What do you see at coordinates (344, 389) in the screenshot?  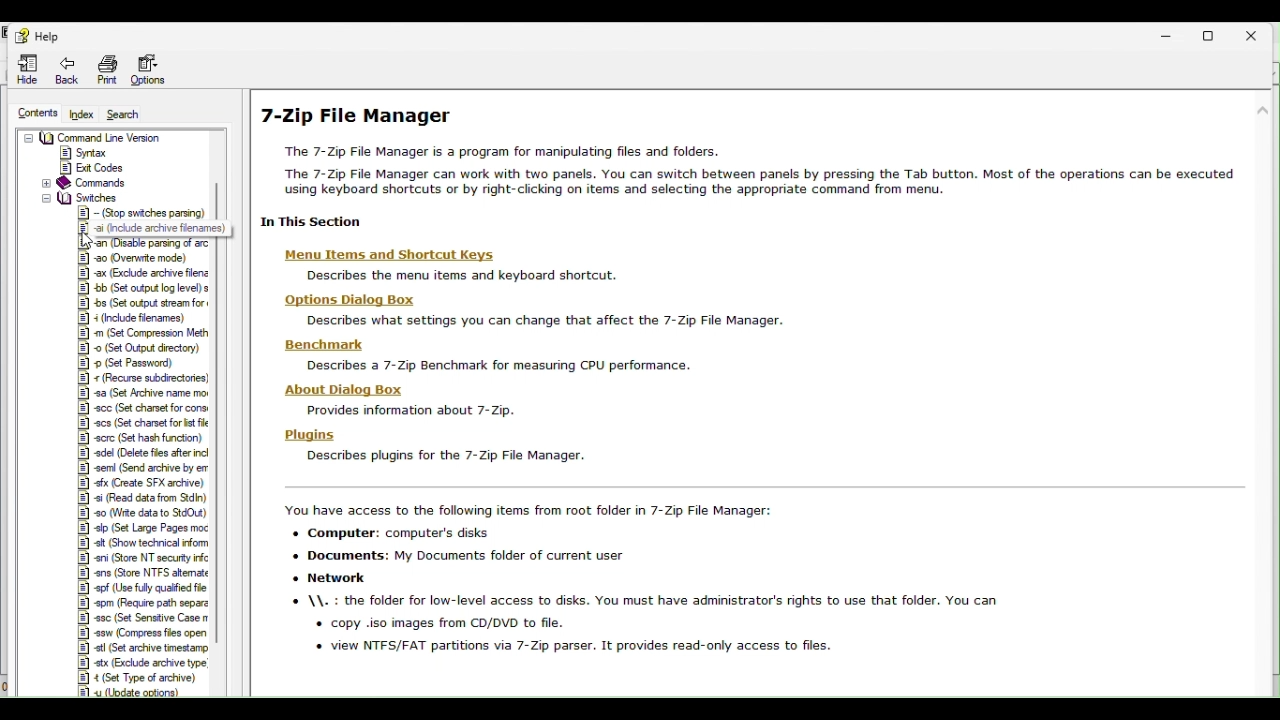 I see `| About Dialog Box` at bounding box center [344, 389].